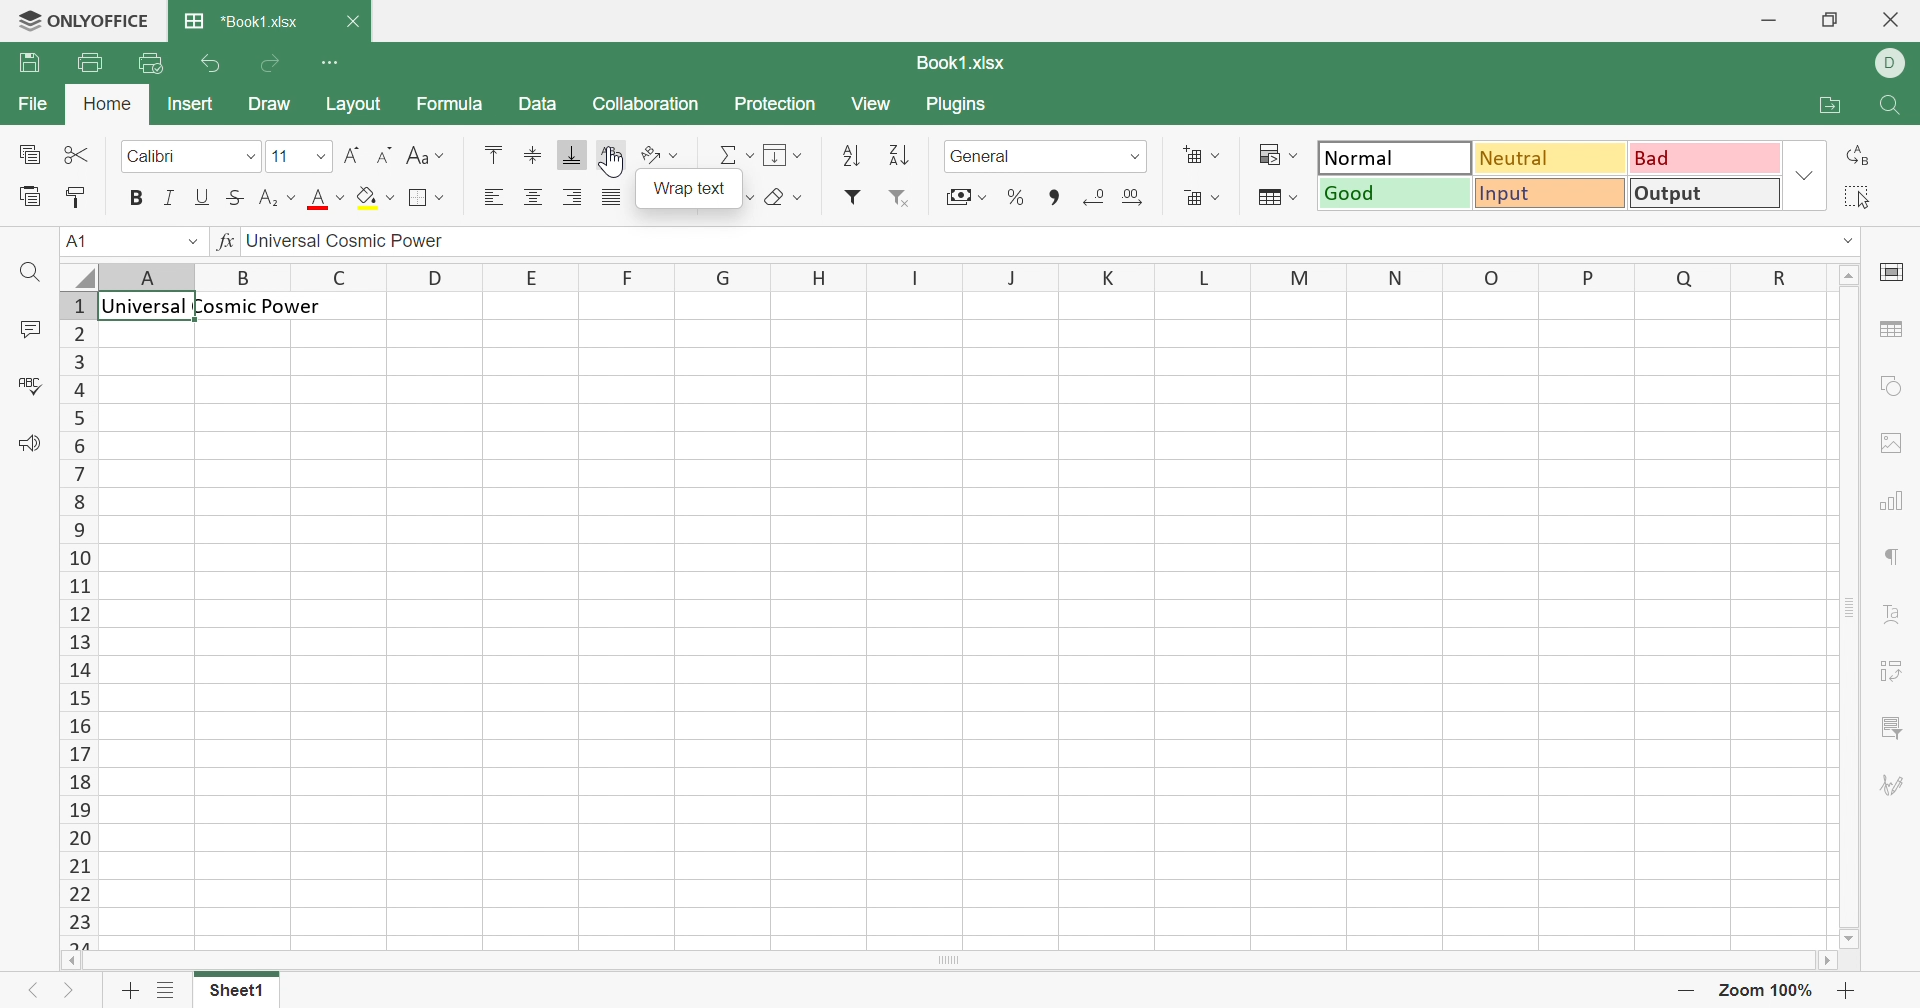 The width and height of the screenshot is (1920, 1008). What do you see at coordinates (87, 63) in the screenshot?
I see `Print` at bounding box center [87, 63].